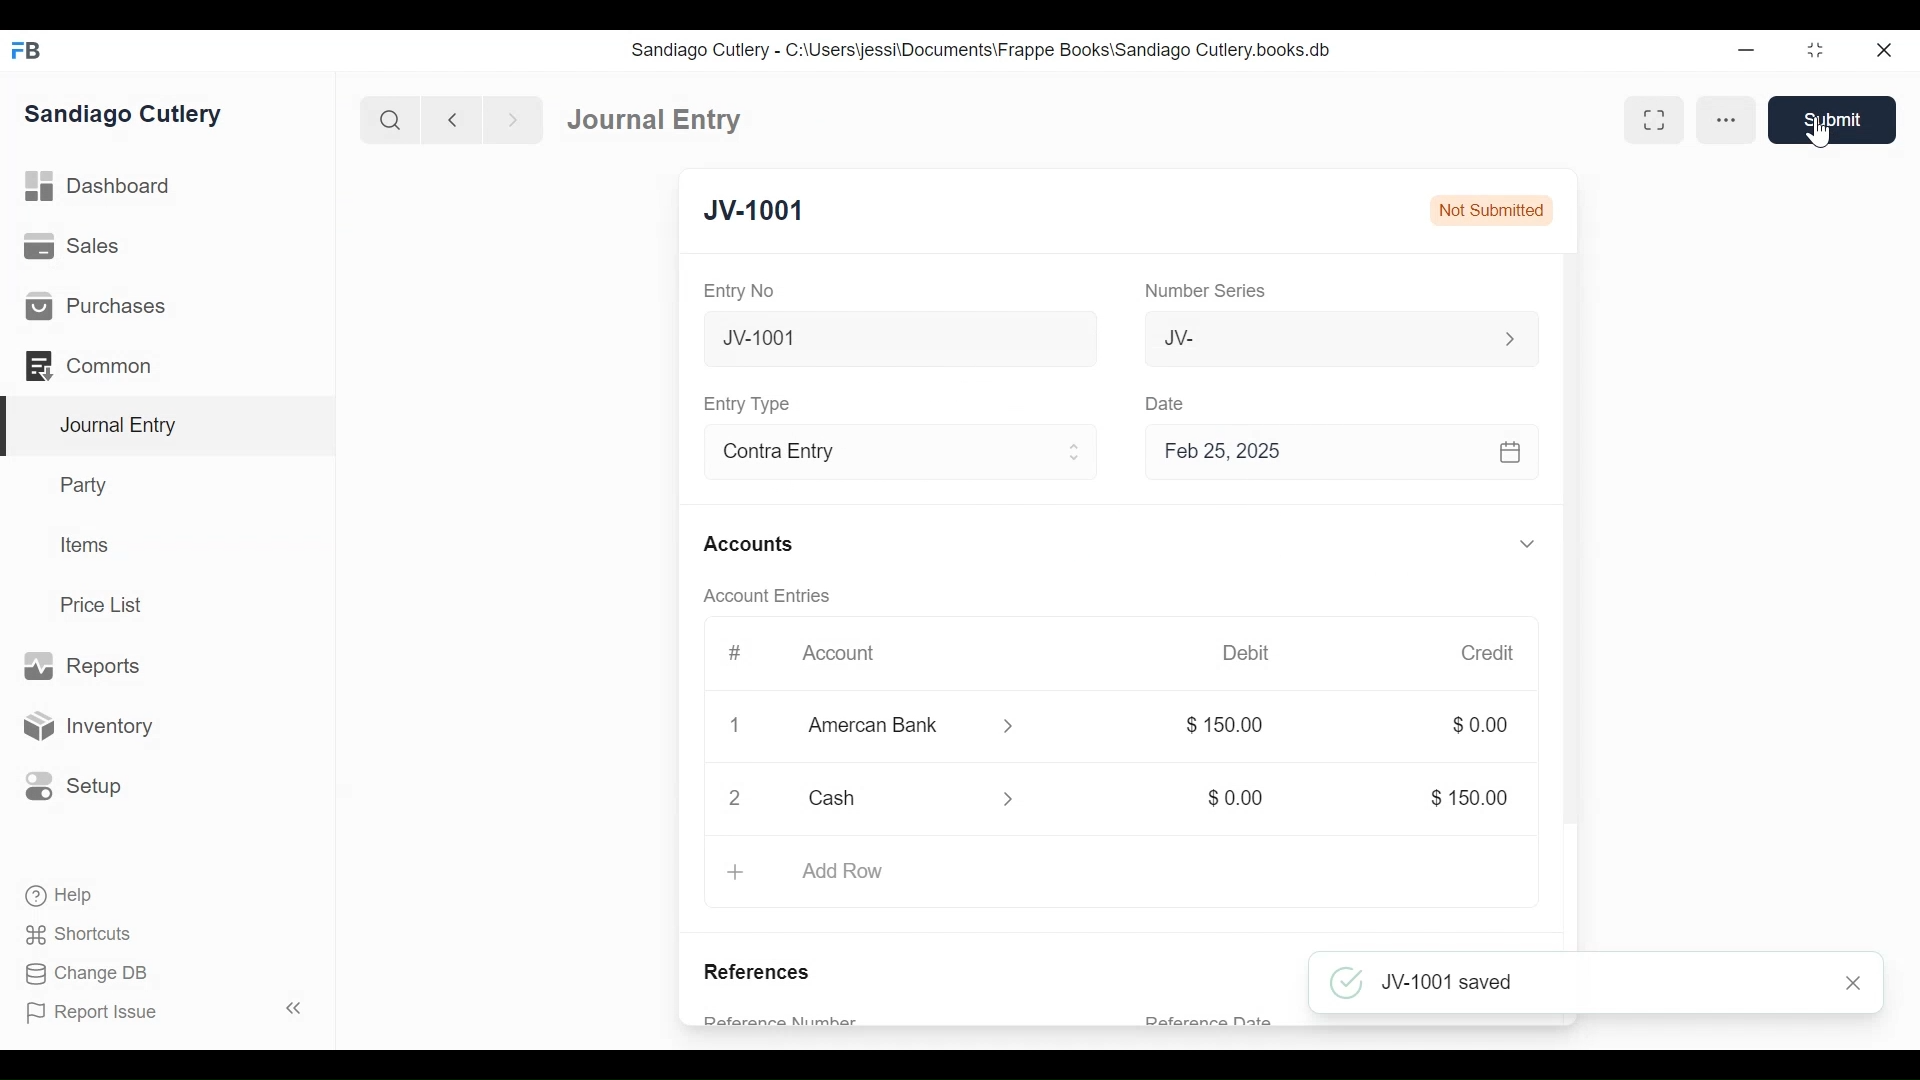  I want to click on Cursor, so click(1827, 136).